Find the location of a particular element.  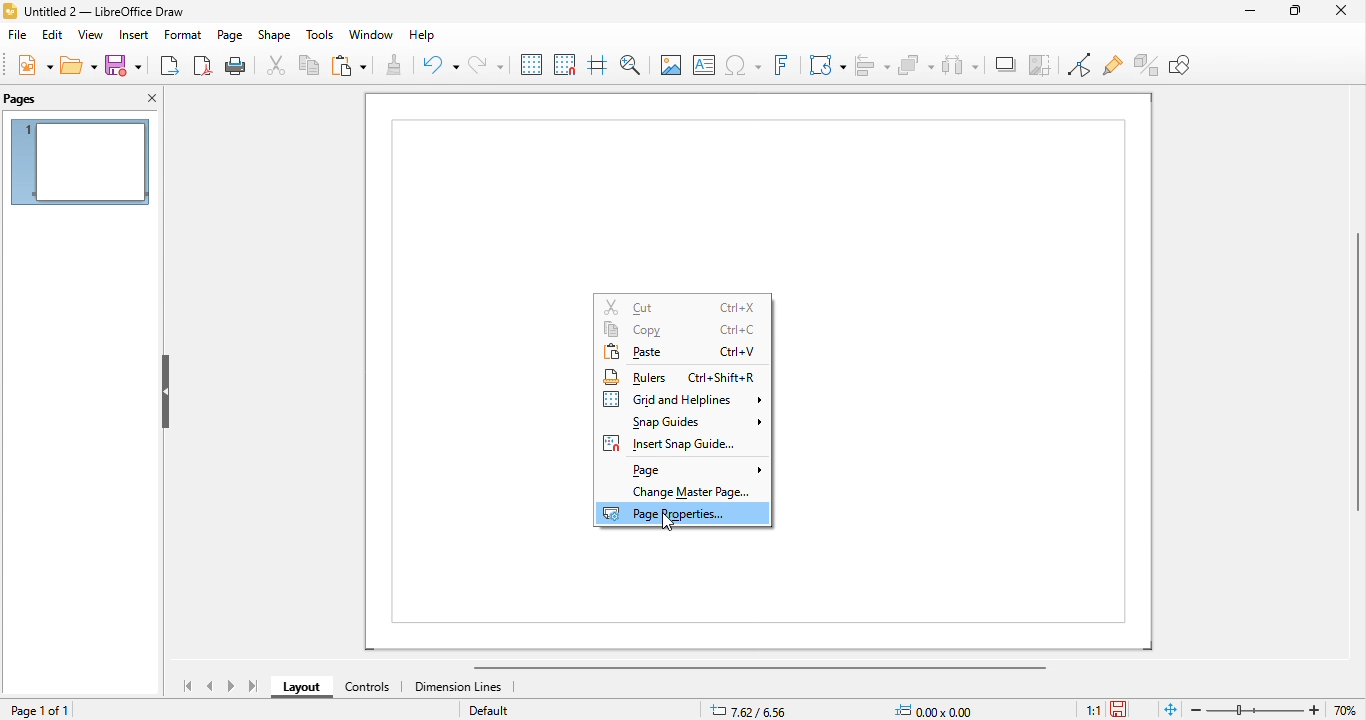

default is located at coordinates (495, 711).